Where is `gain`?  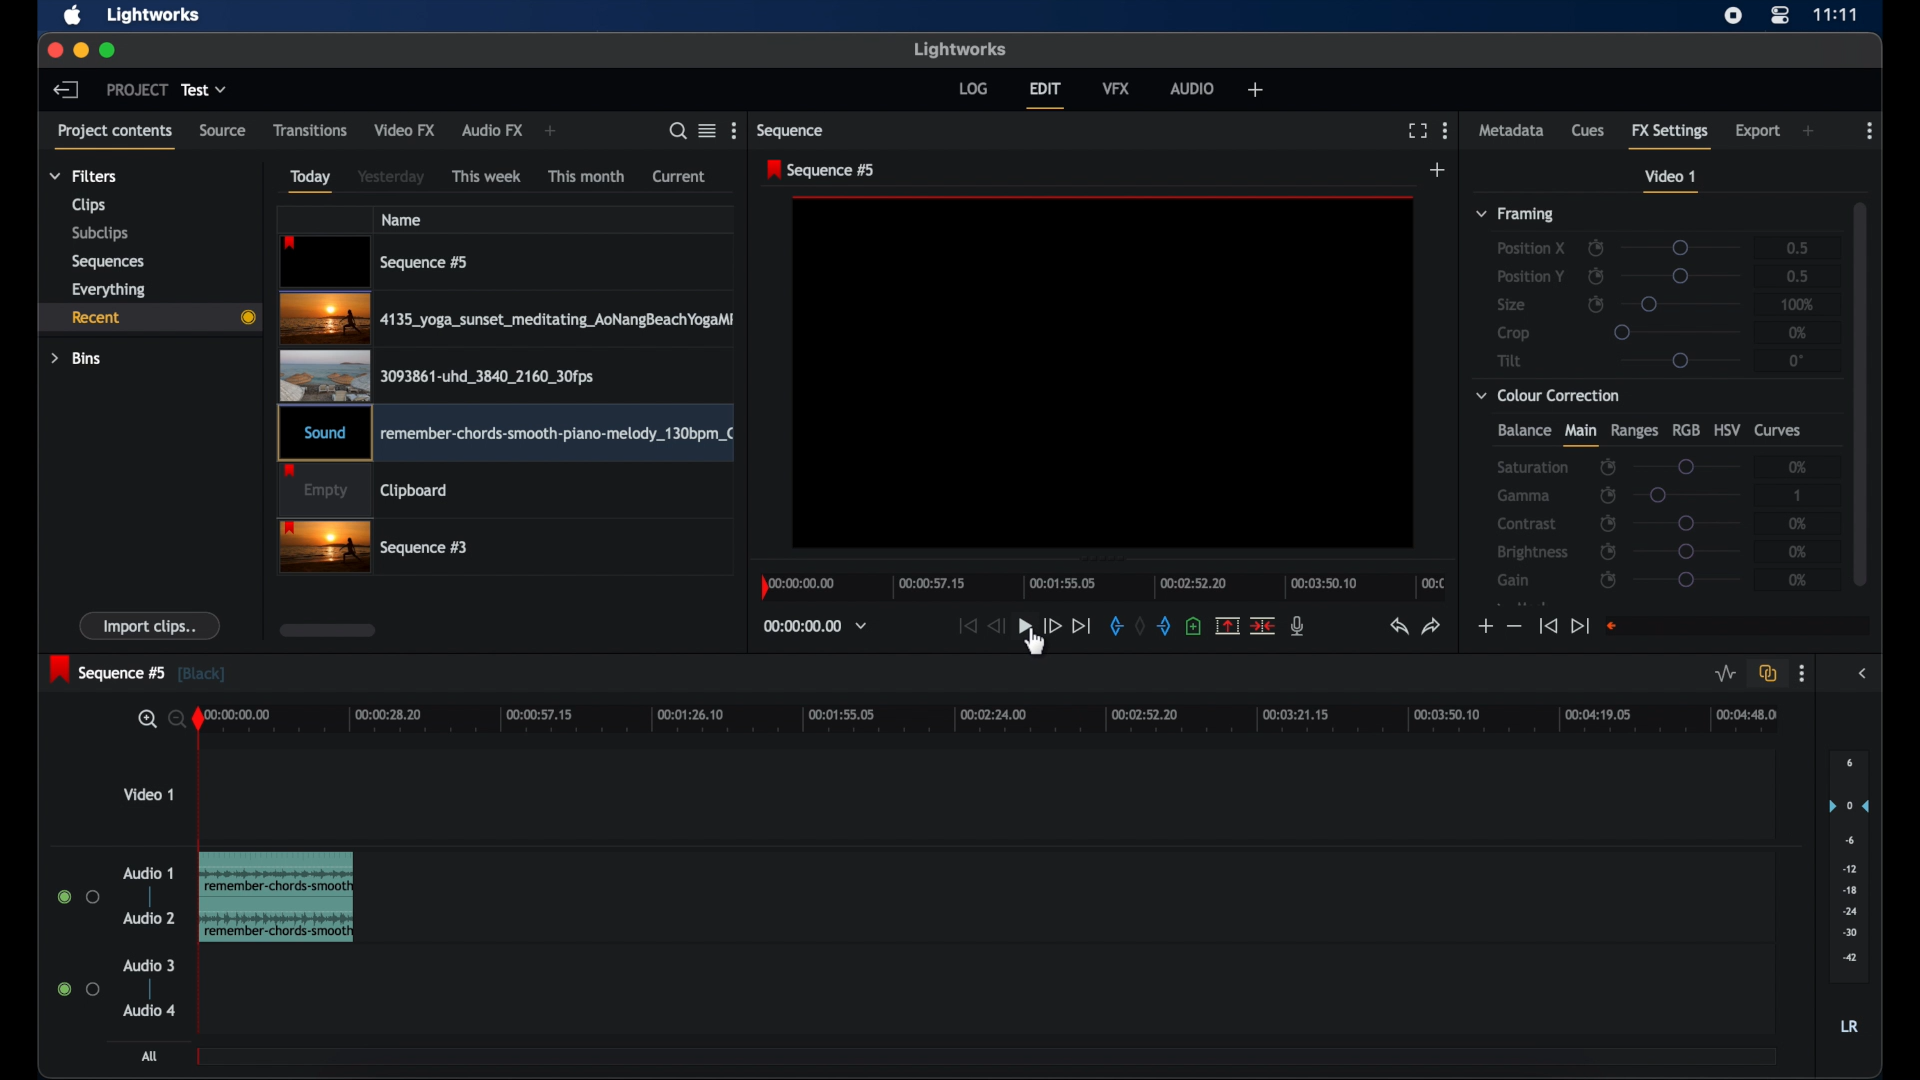
gain is located at coordinates (1516, 580).